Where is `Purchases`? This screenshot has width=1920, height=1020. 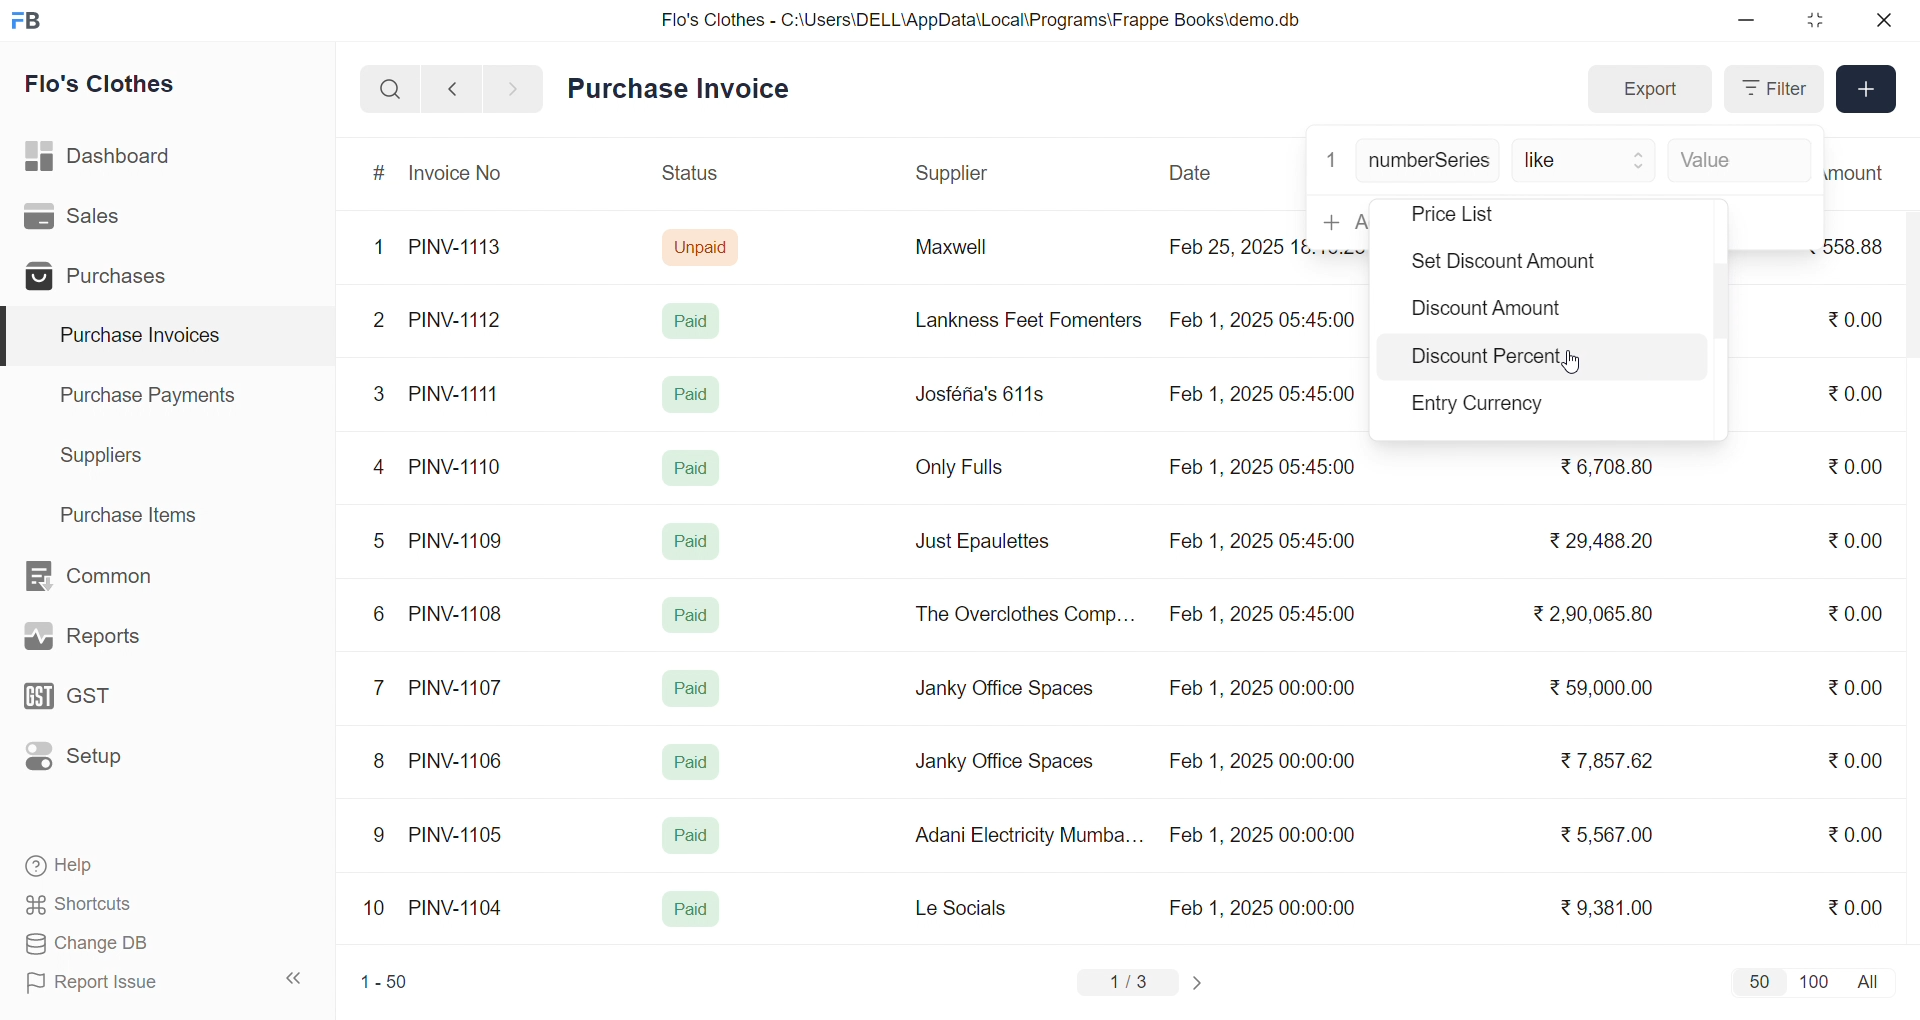
Purchases is located at coordinates (103, 279).